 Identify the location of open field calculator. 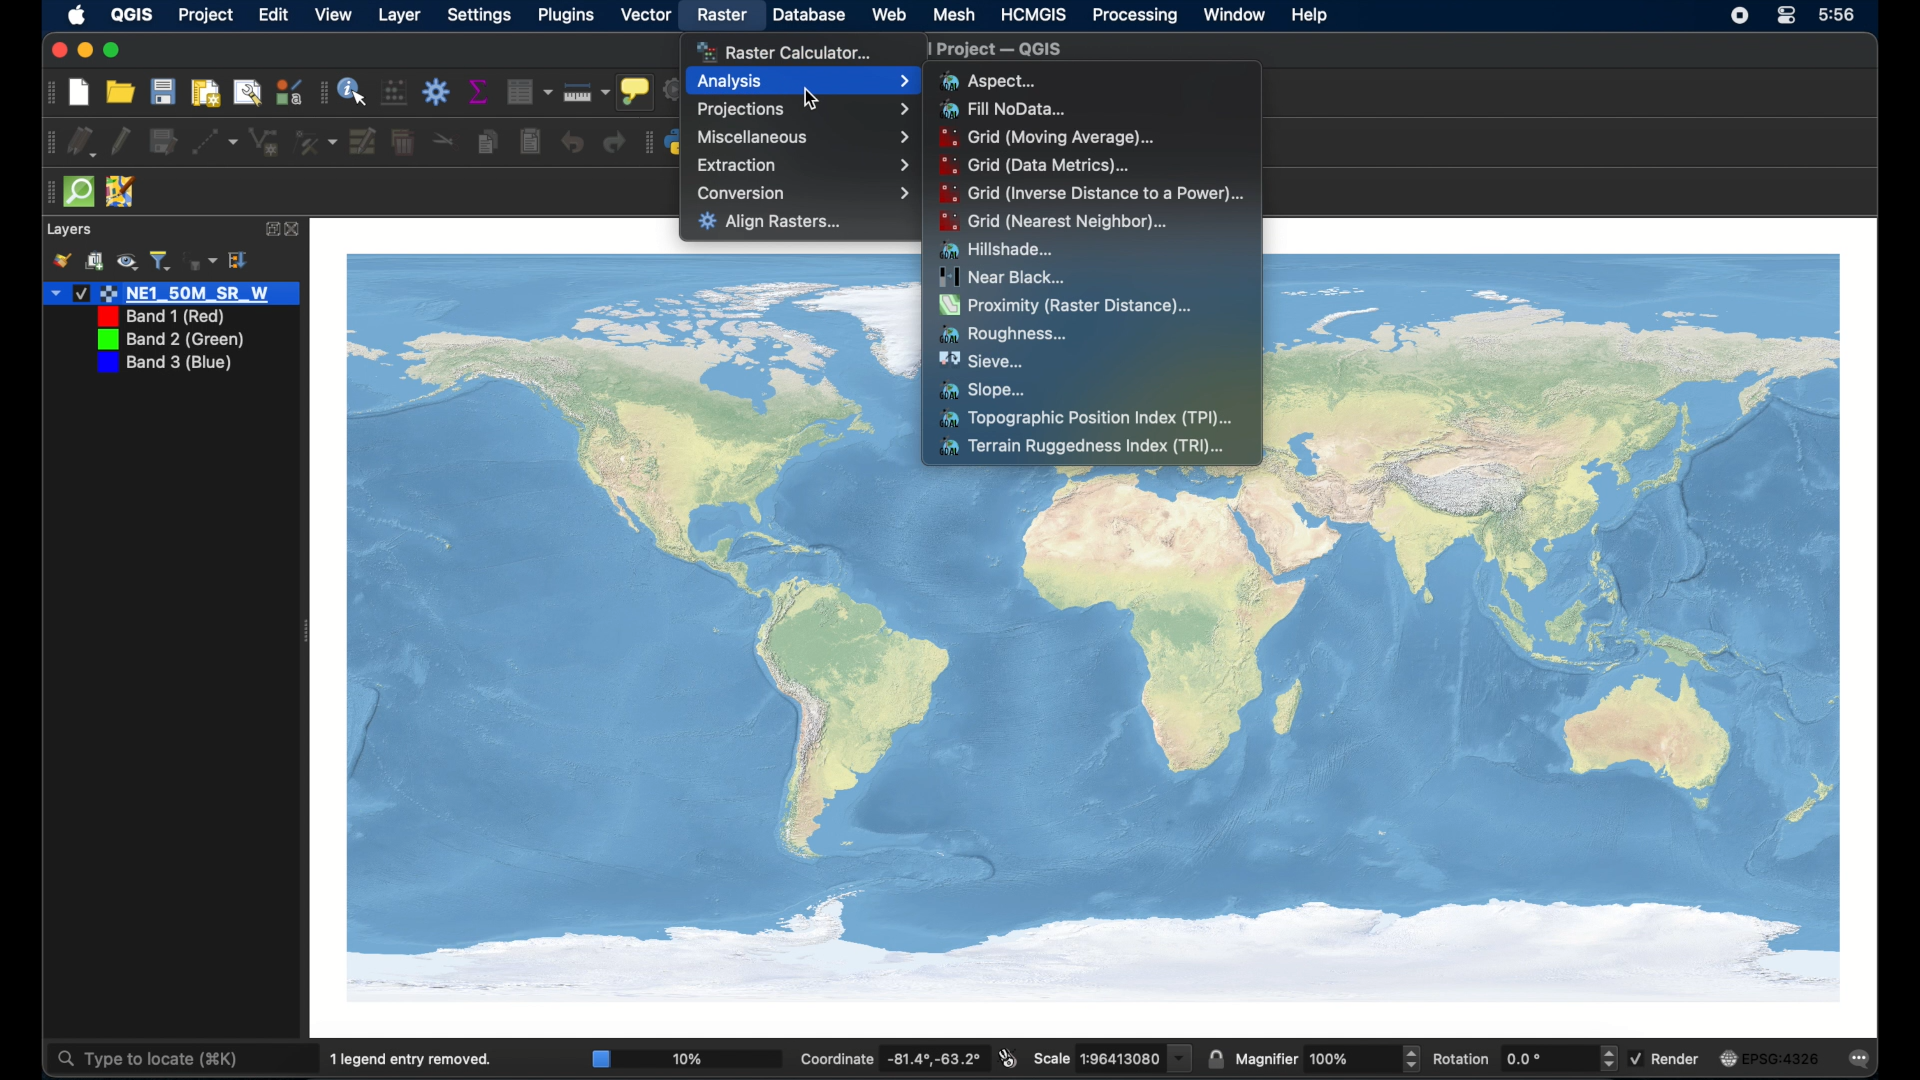
(395, 93).